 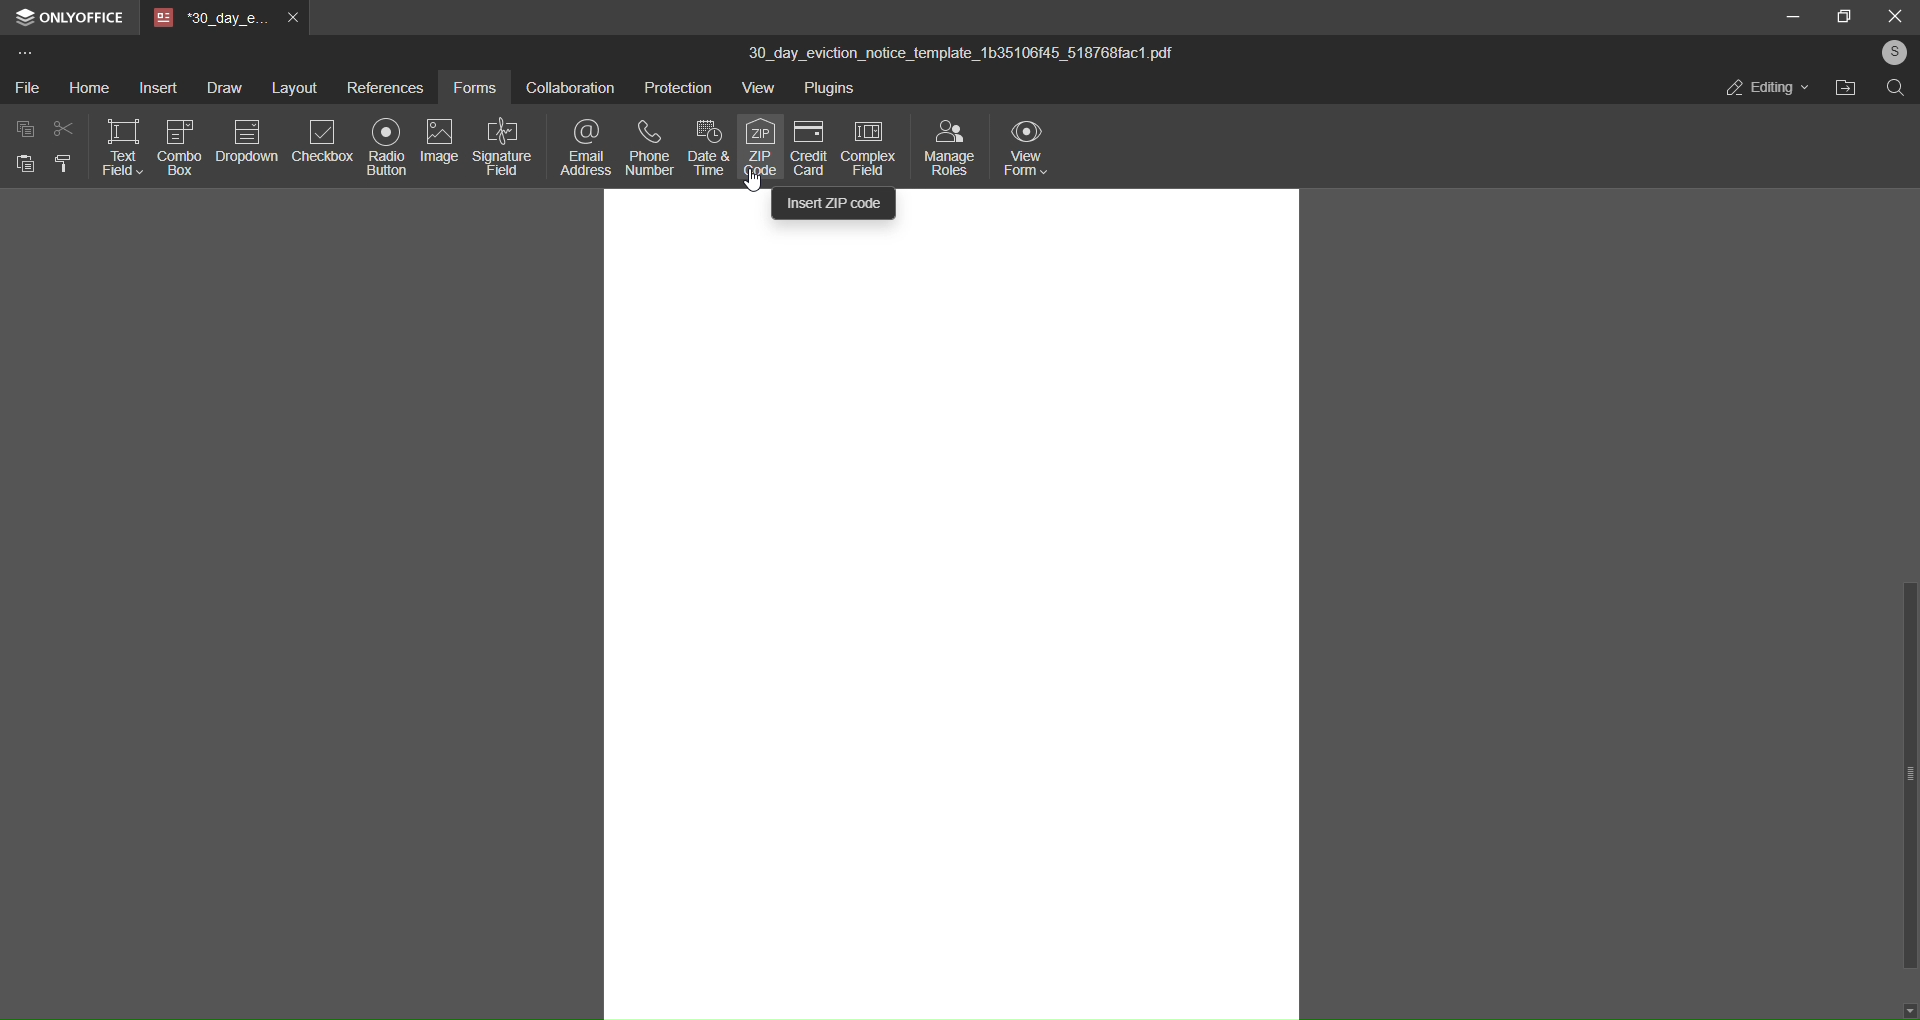 What do you see at coordinates (26, 131) in the screenshot?
I see `copy` at bounding box center [26, 131].